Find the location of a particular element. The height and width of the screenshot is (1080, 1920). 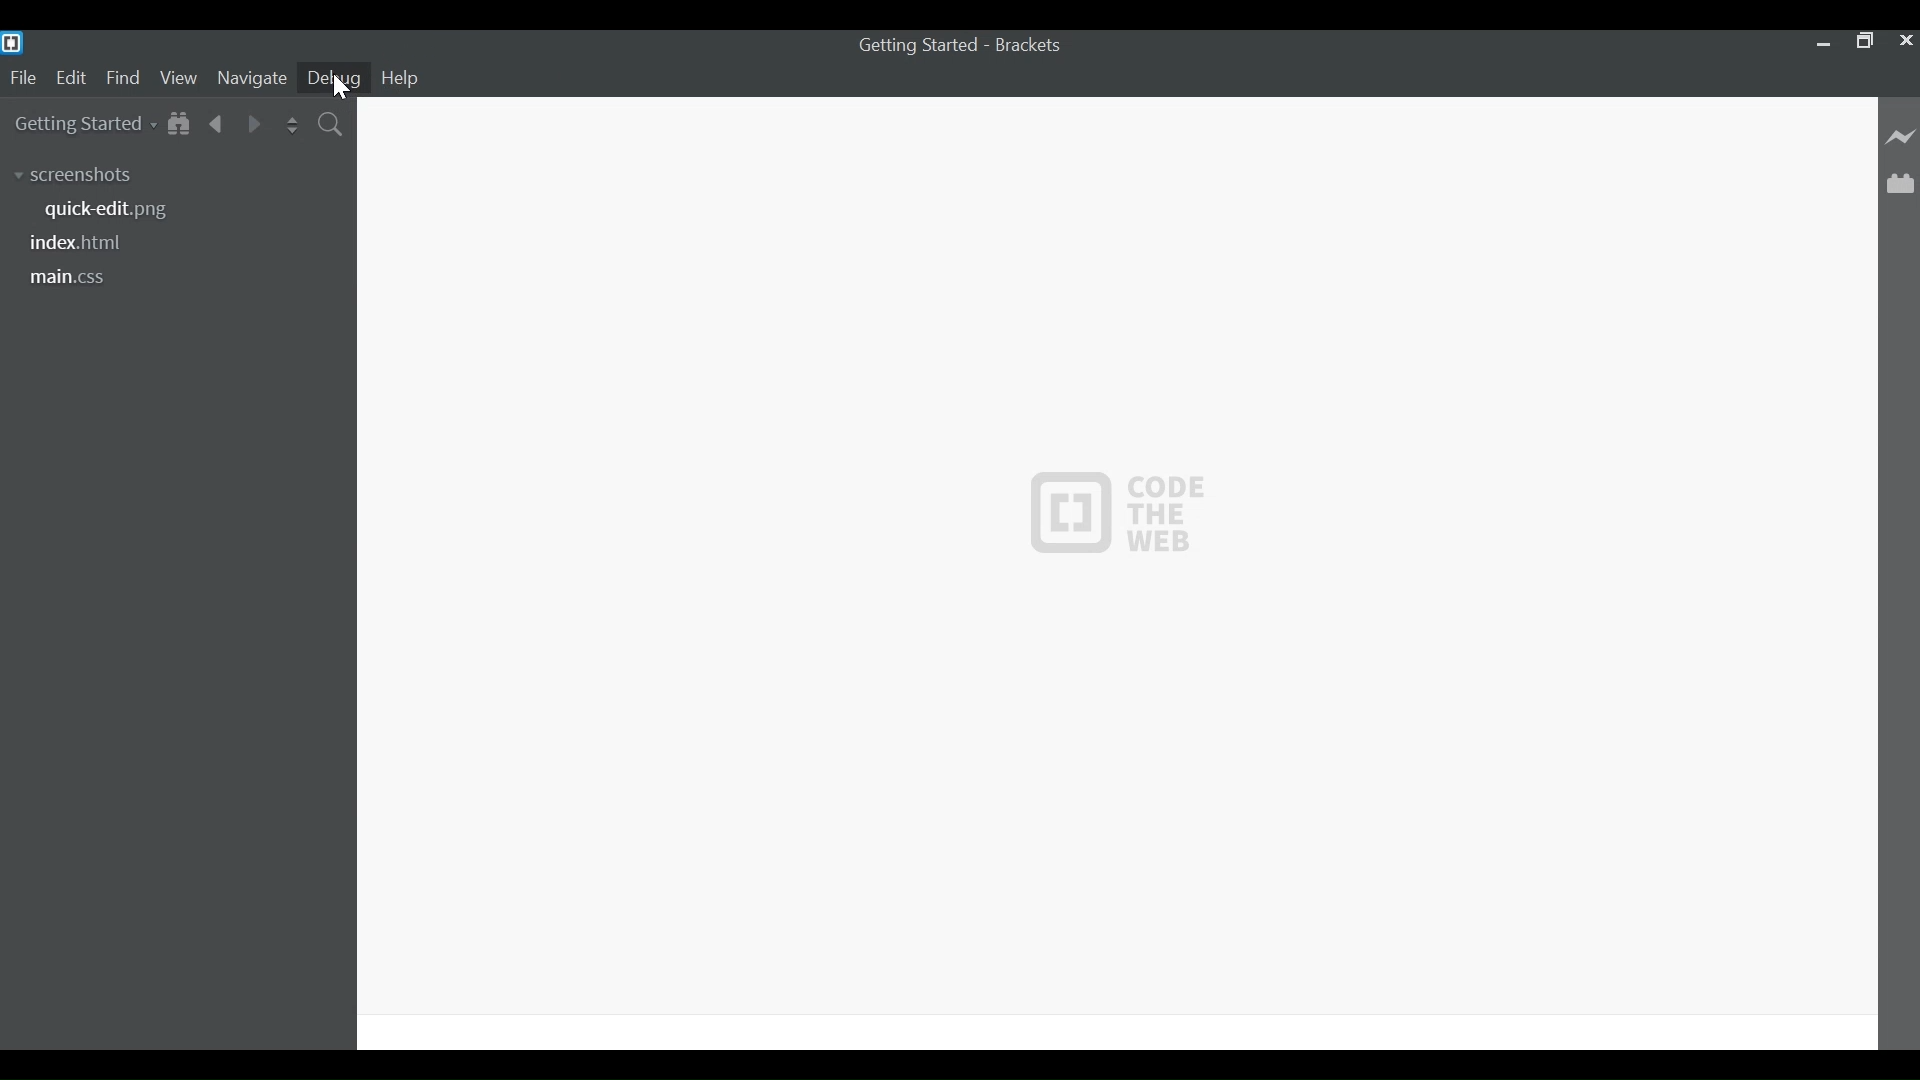

Find is located at coordinates (123, 77).